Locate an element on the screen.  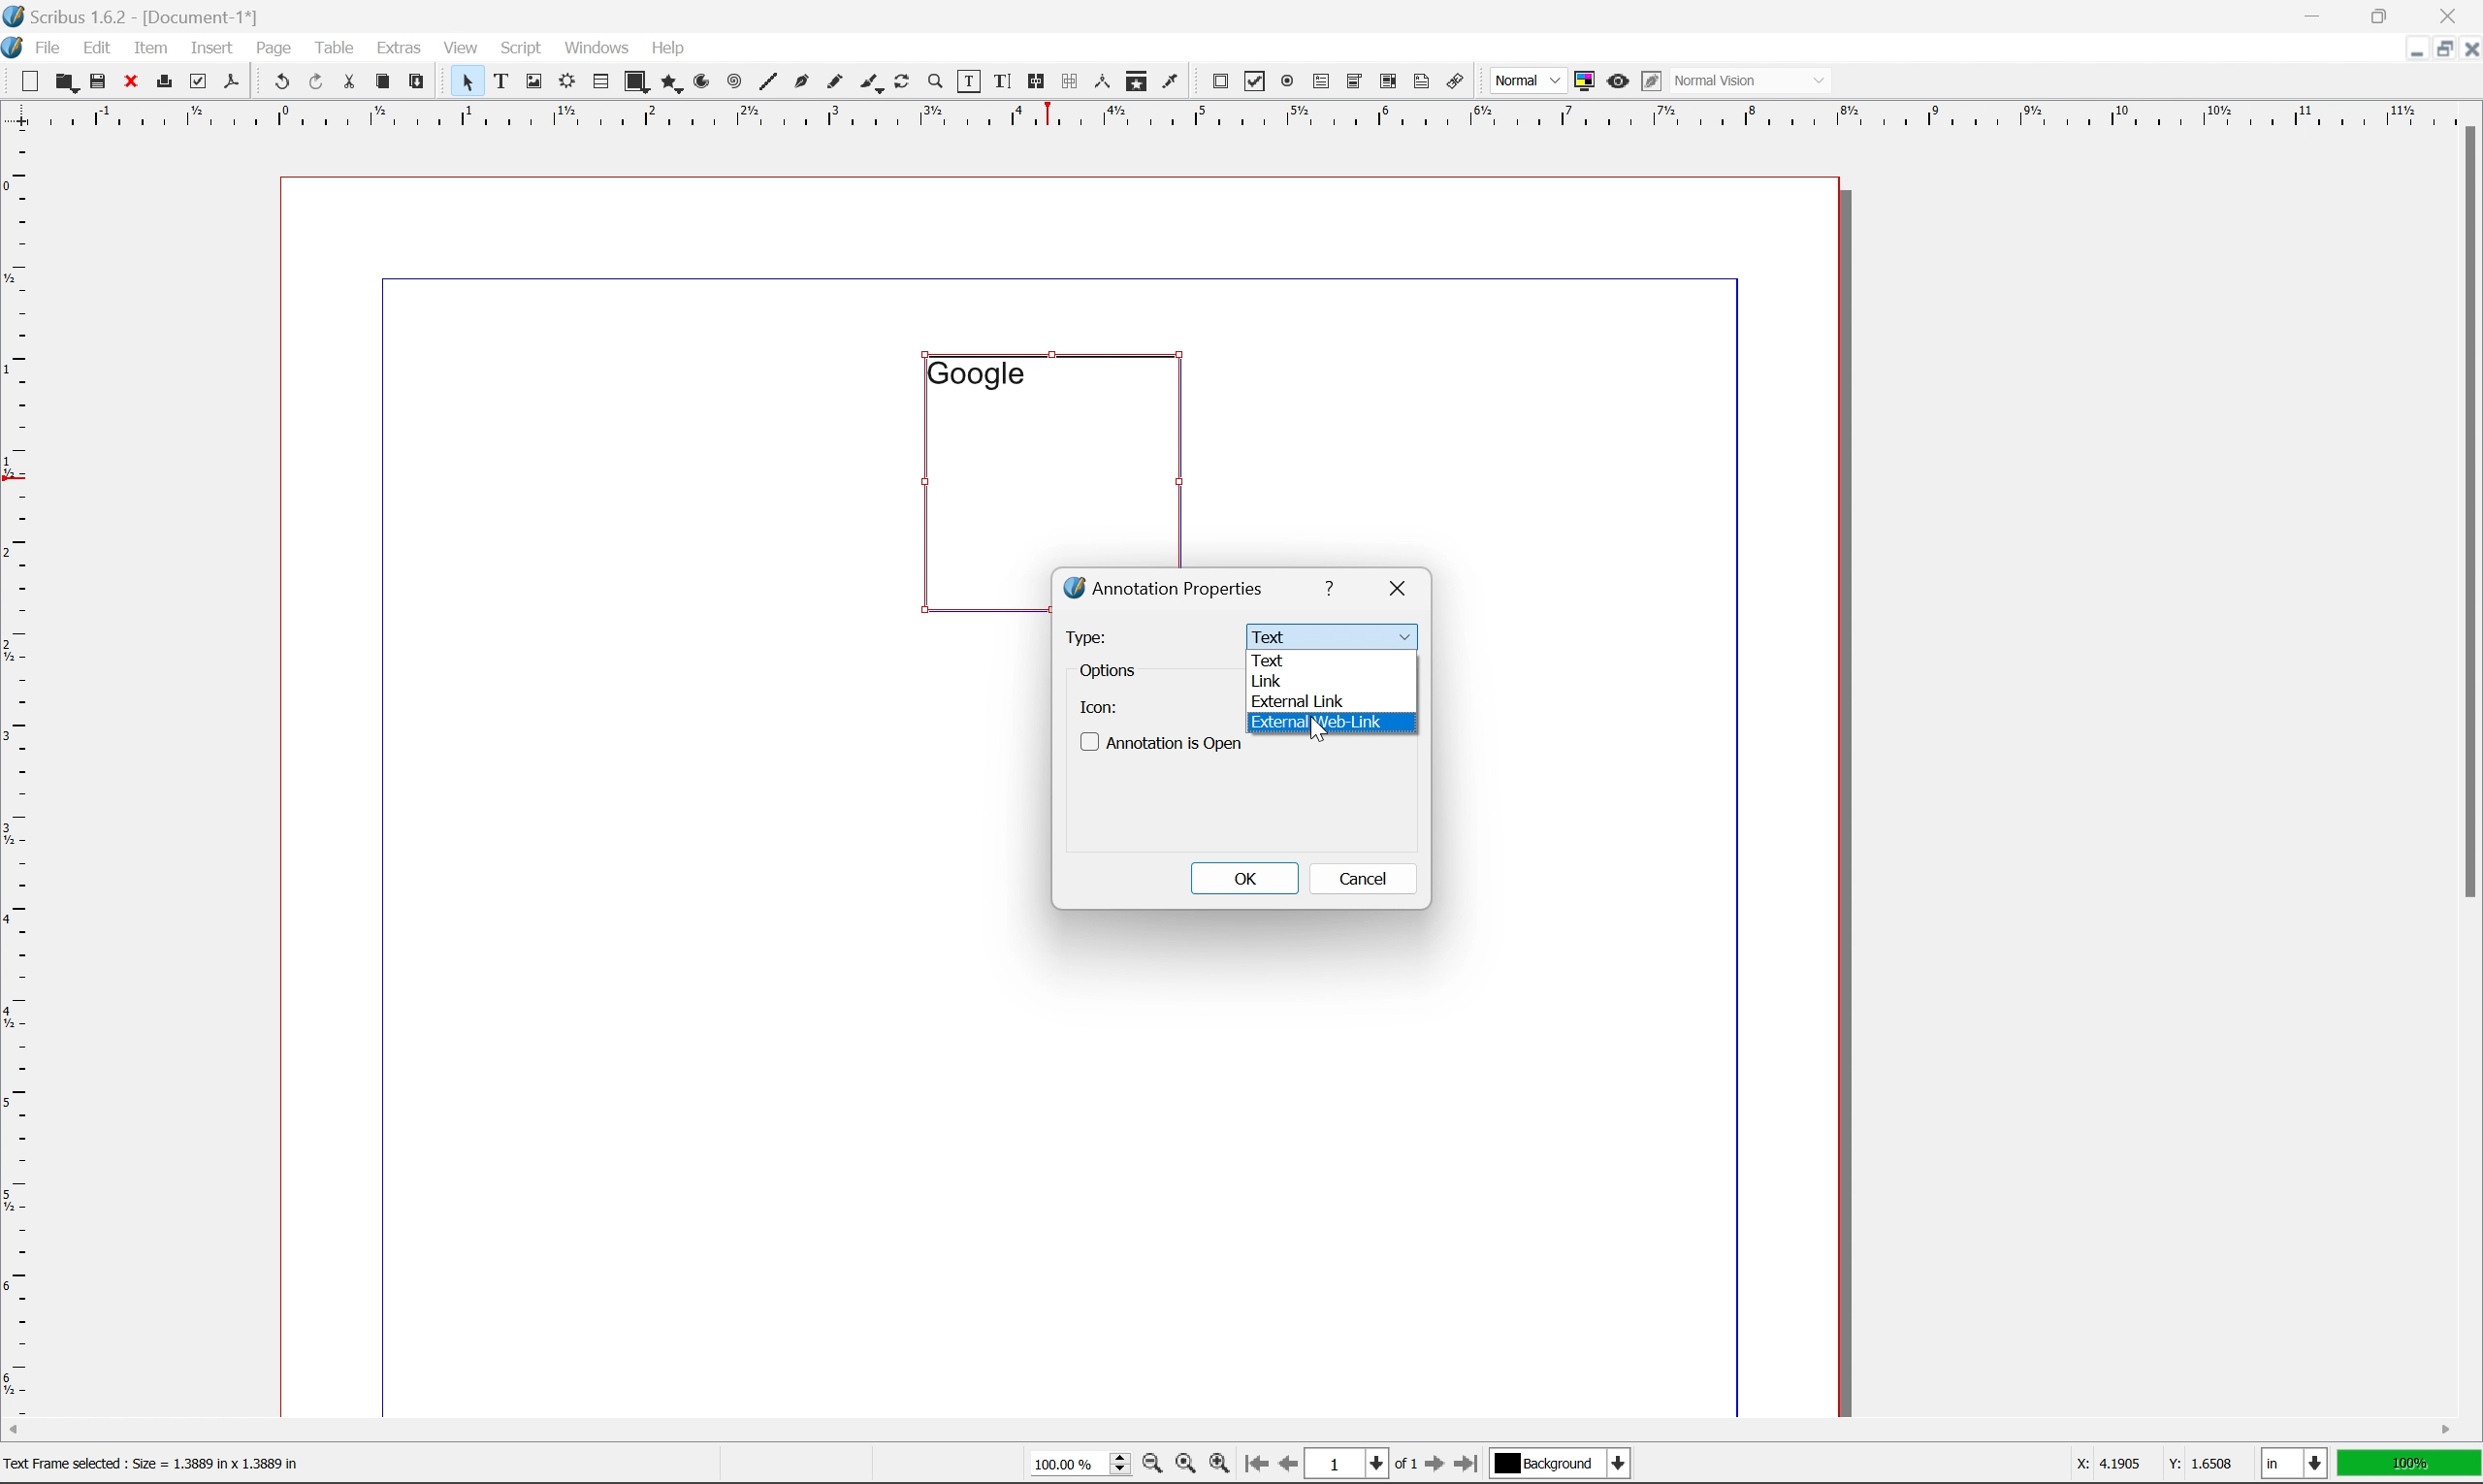
new is located at coordinates (32, 81).